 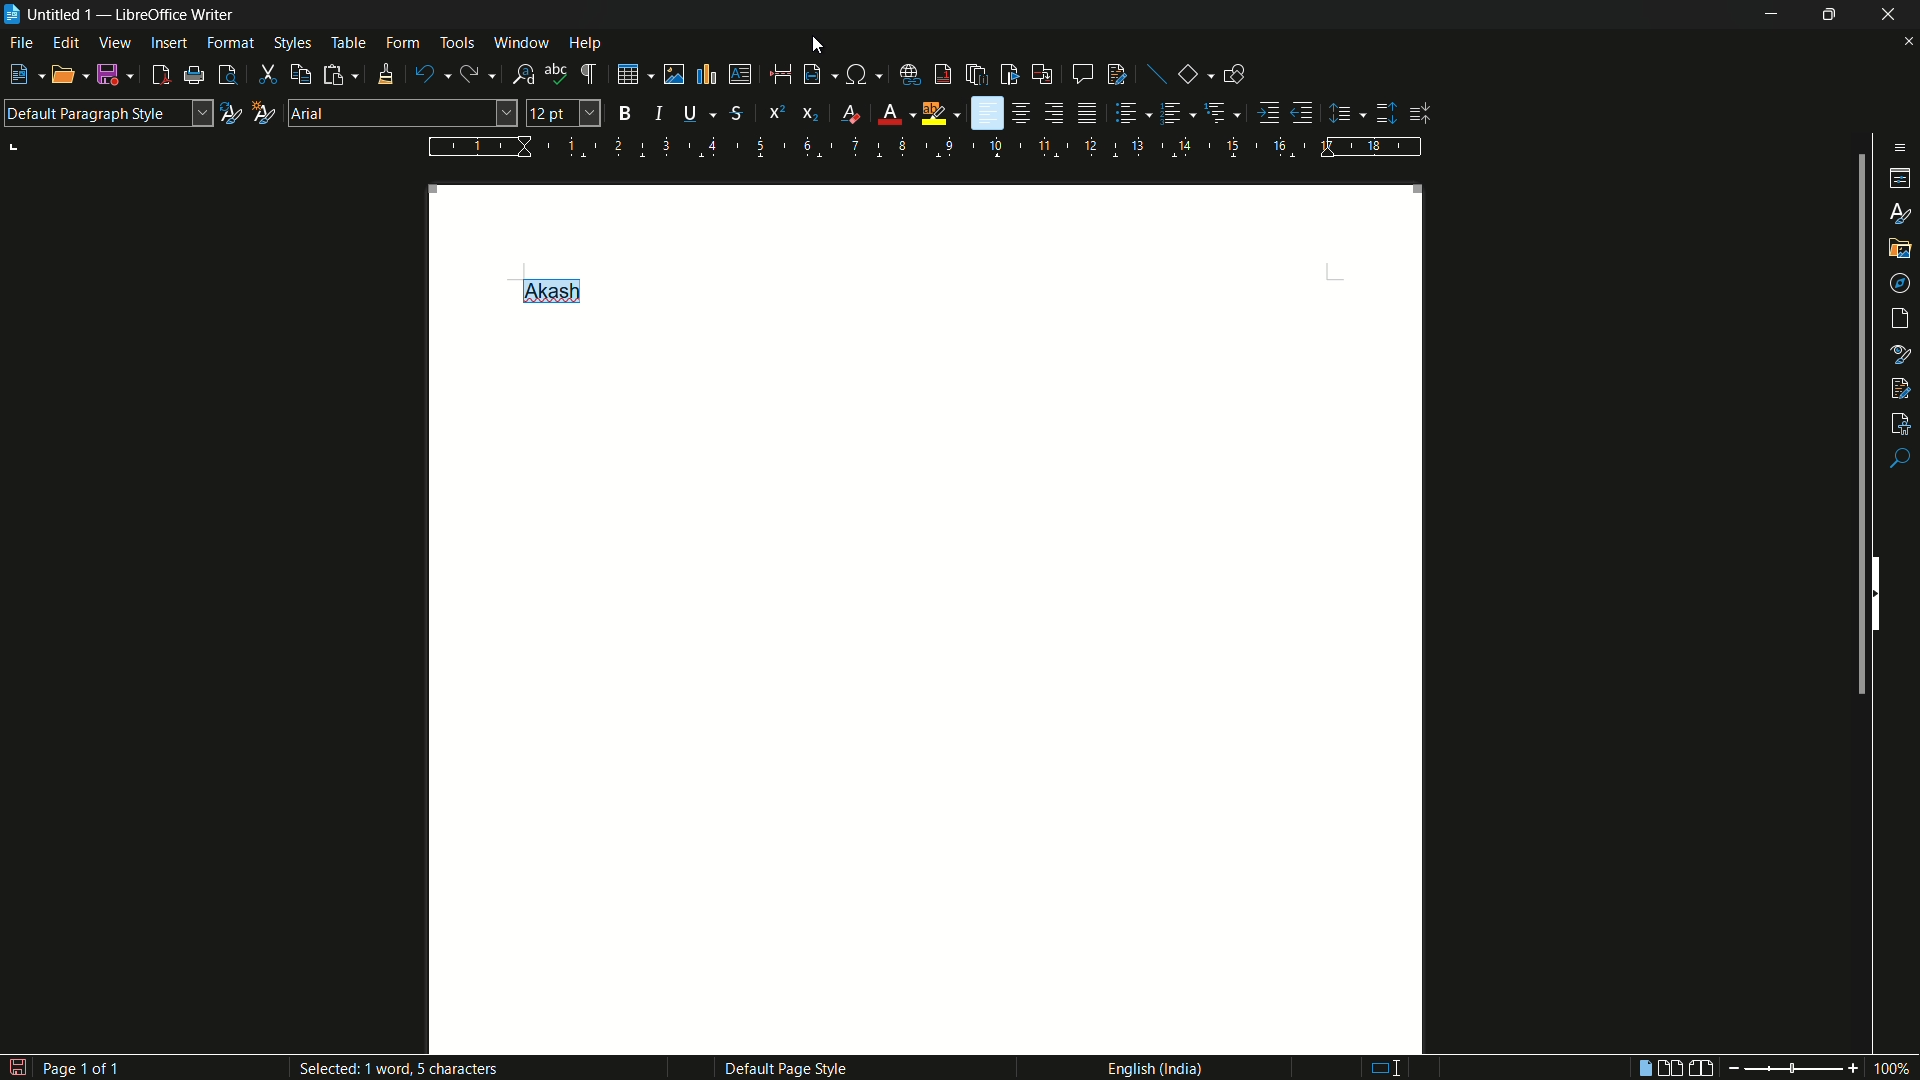 I want to click on file menu, so click(x=23, y=45).